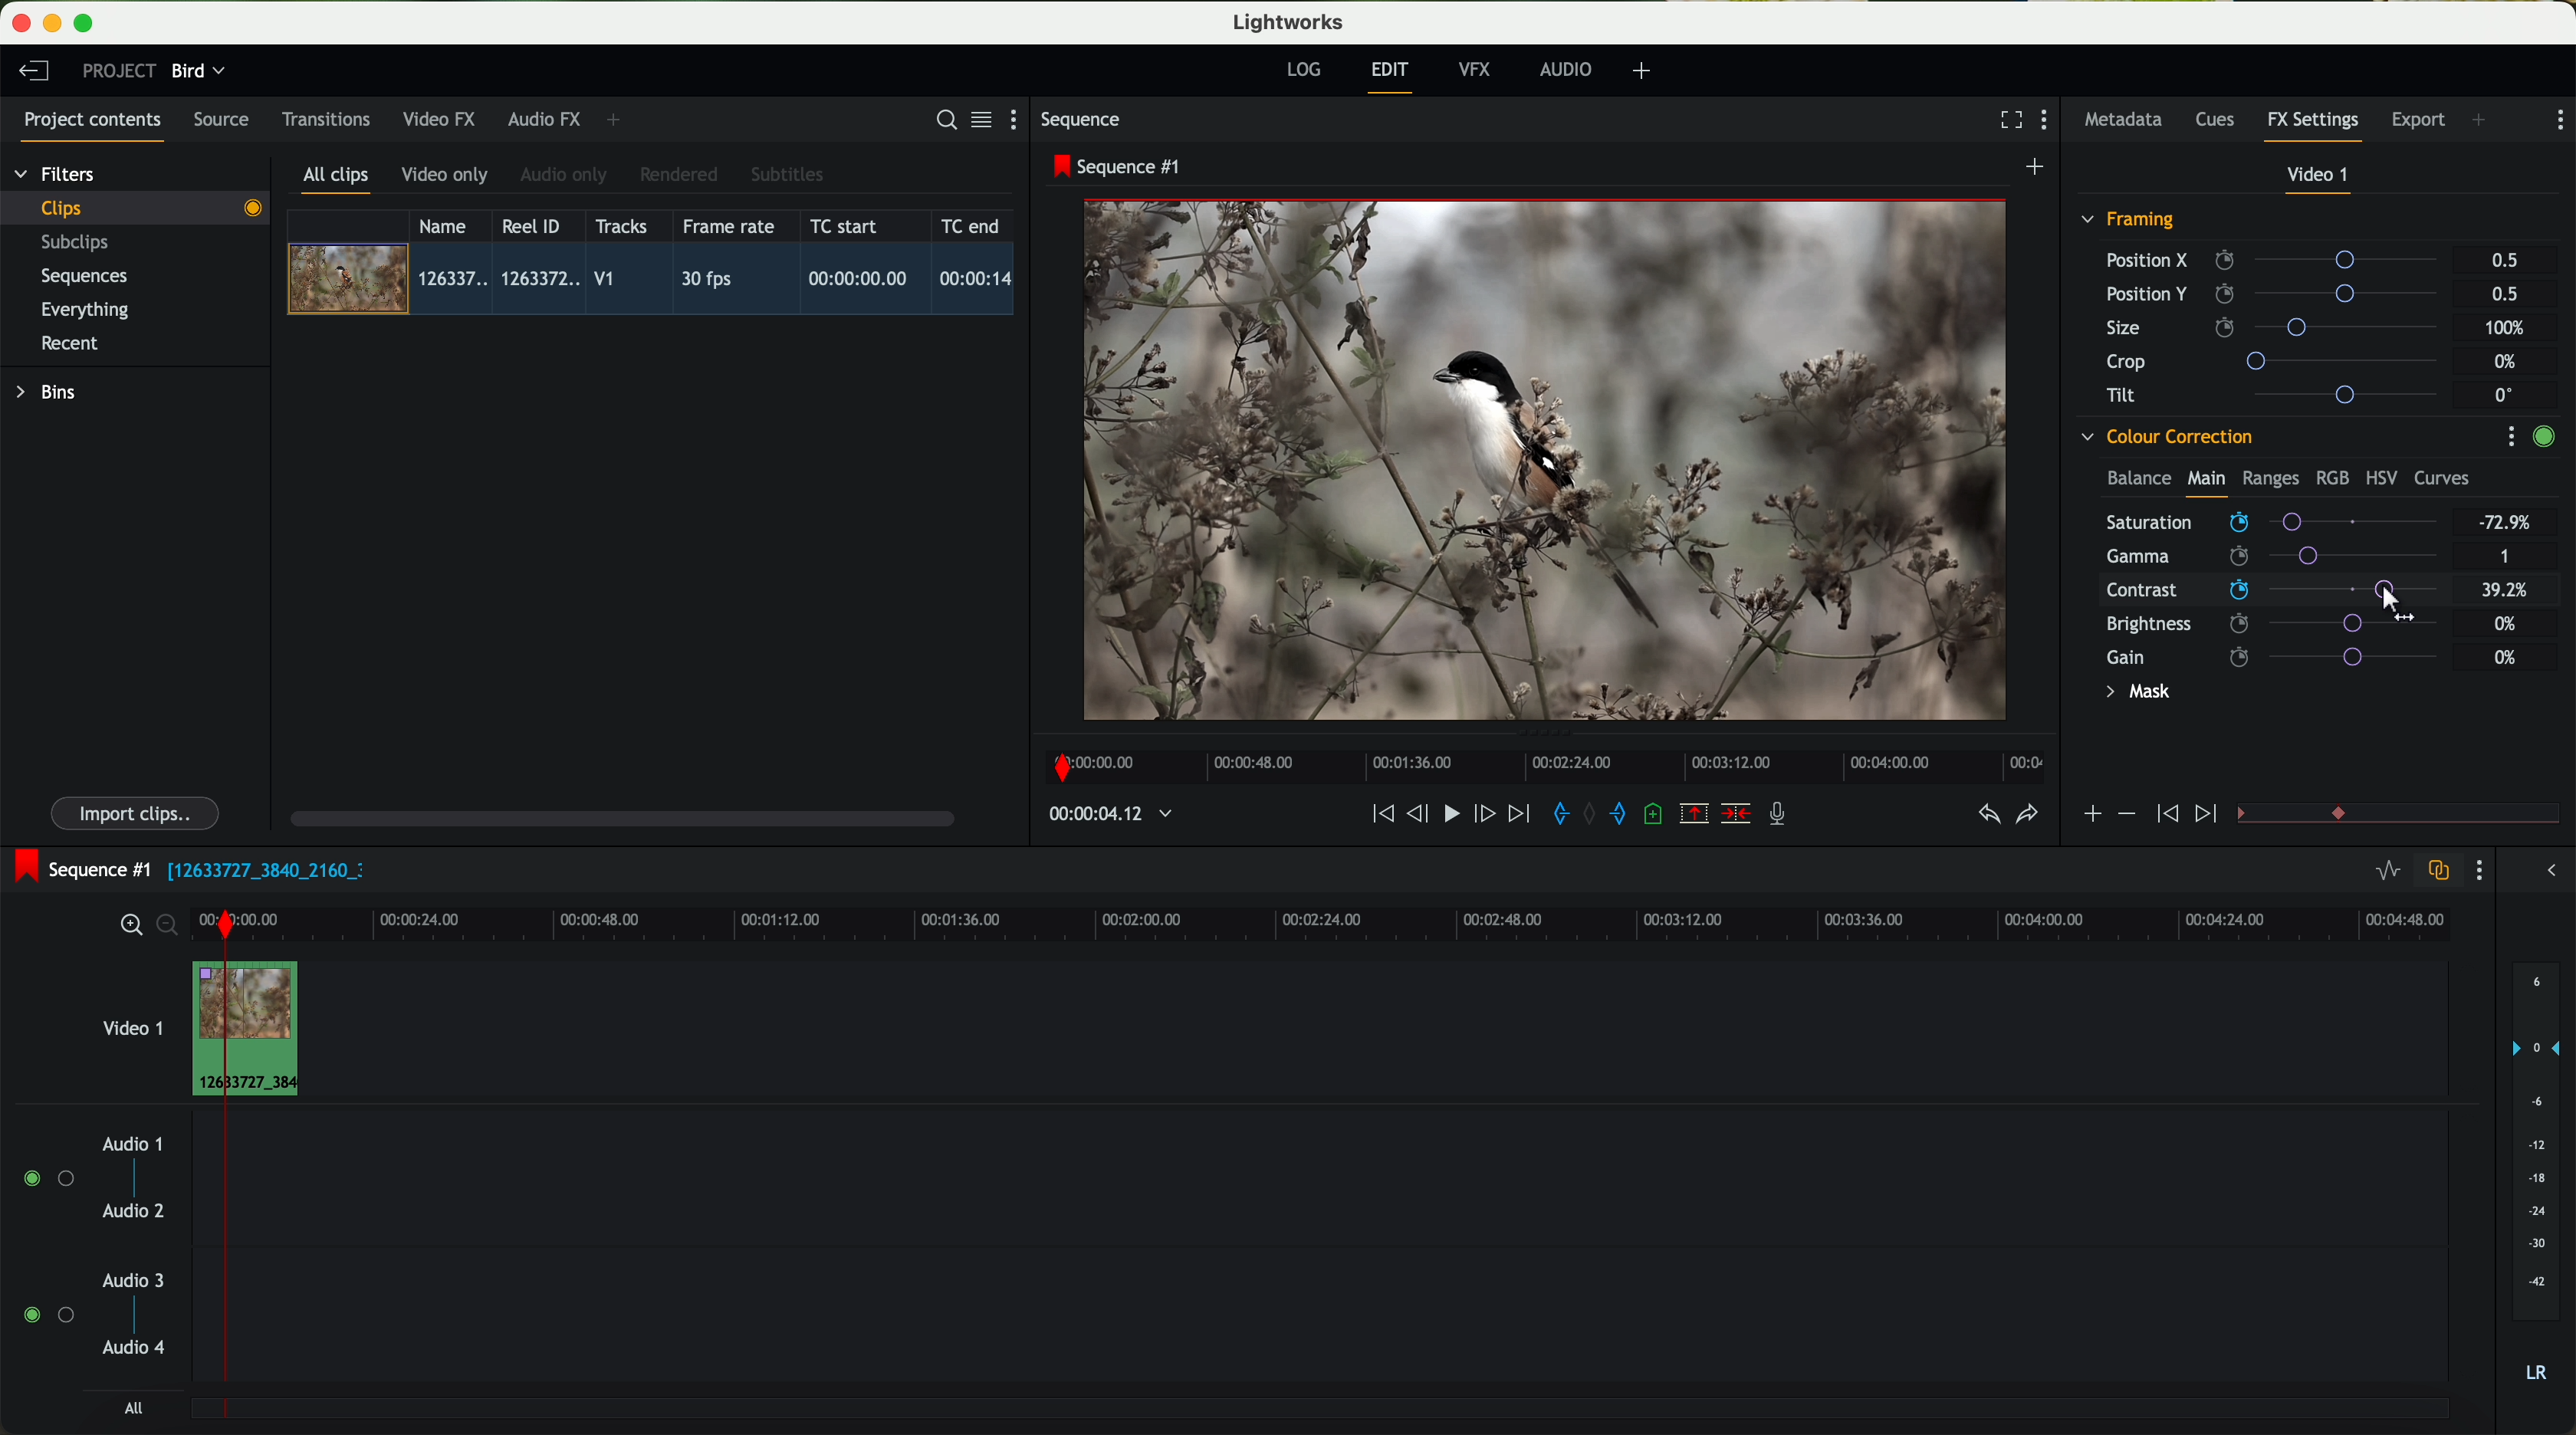  What do you see at coordinates (2049, 122) in the screenshot?
I see `show settings menu` at bounding box center [2049, 122].